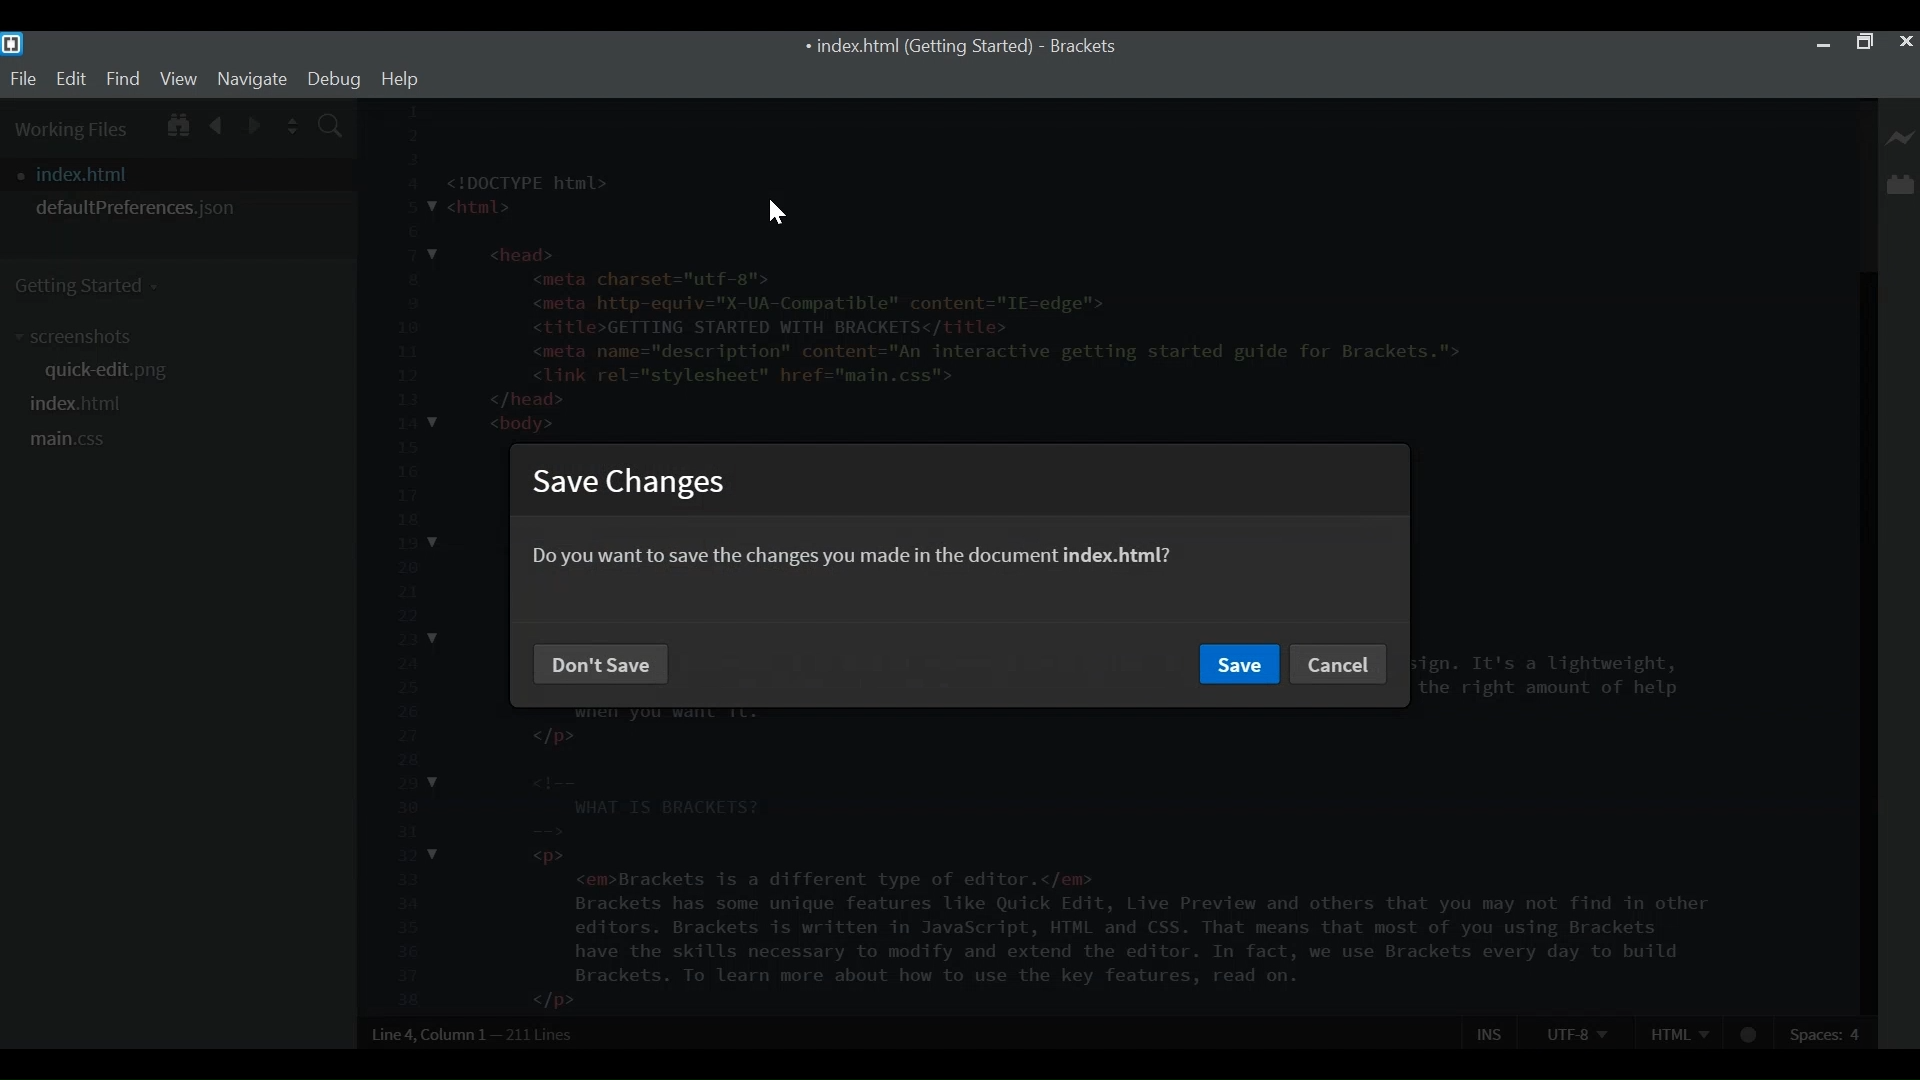 The width and height of the screenshot is (1920, 1080). Describe the element at coordinates (1491, 1033) in the screenshot. I see `Ins` at that location.